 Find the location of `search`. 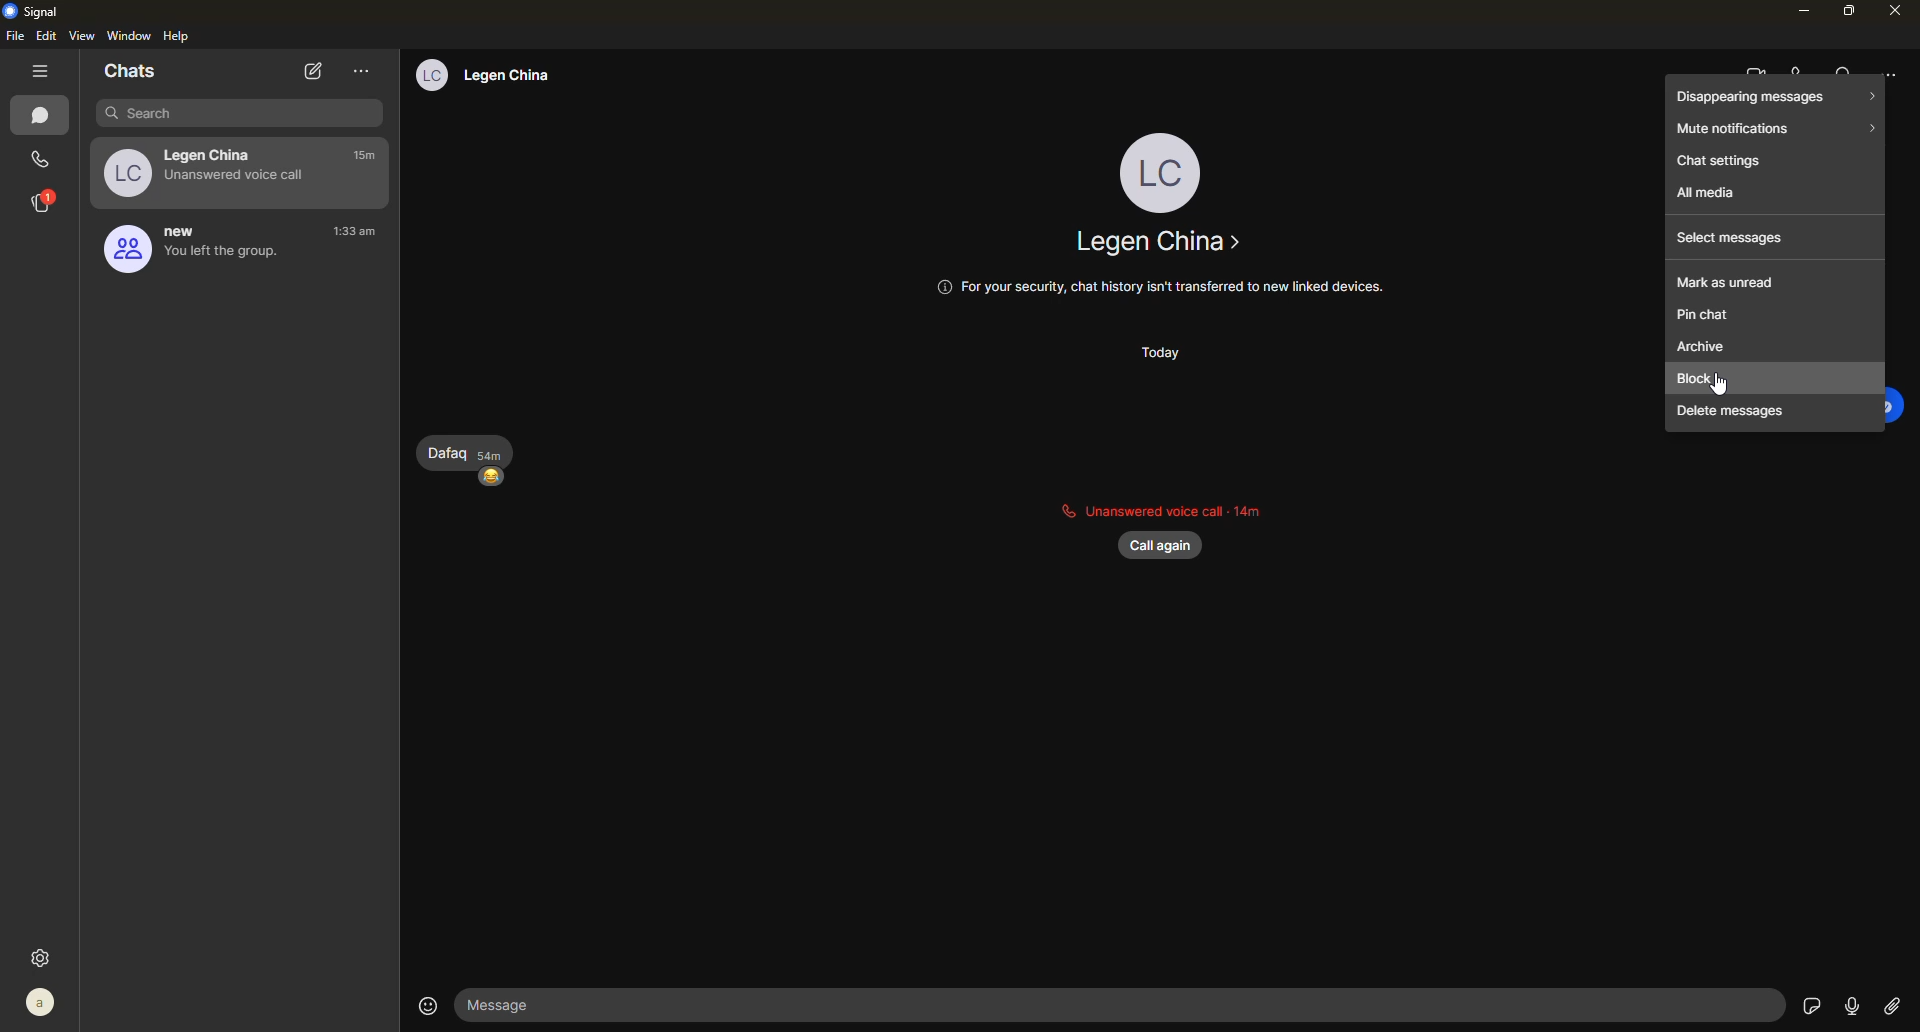

search is located at coordinates (234, 112).